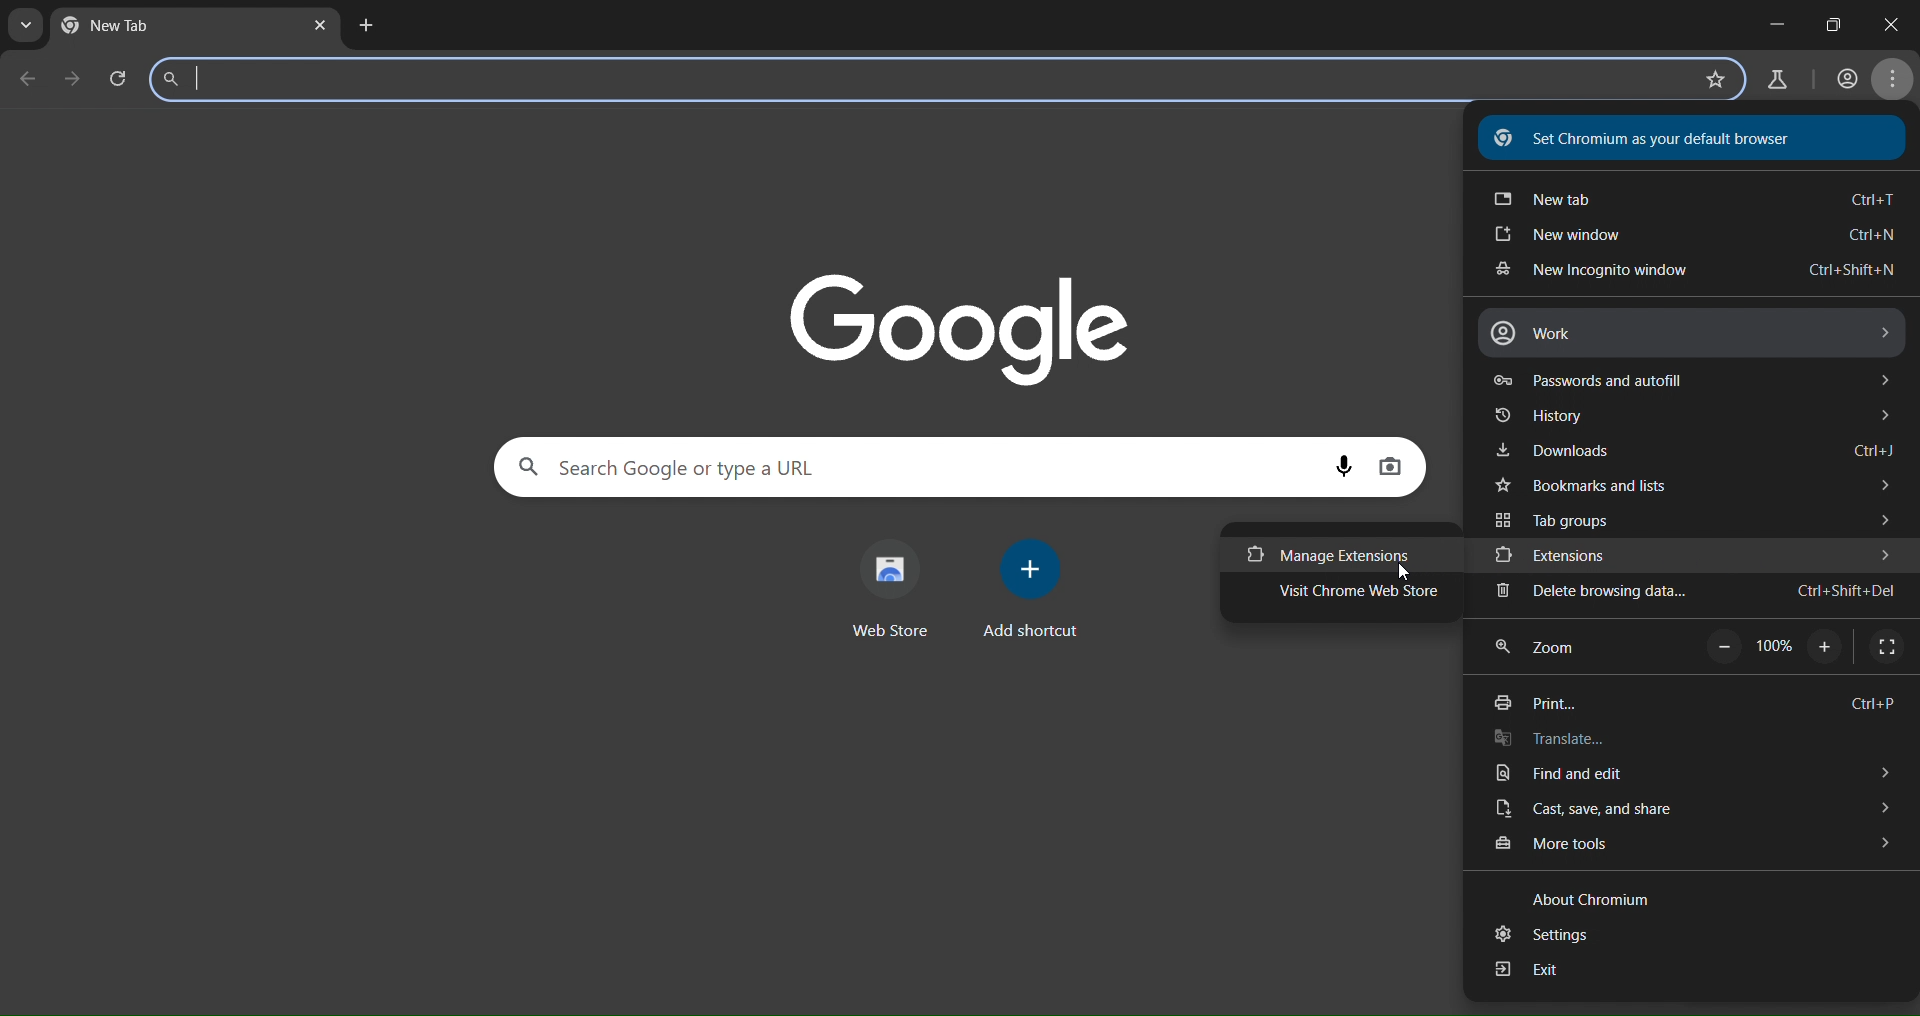  Describe the element at coordinates (1702, 700) in the screenshot. I see `print` at that location.